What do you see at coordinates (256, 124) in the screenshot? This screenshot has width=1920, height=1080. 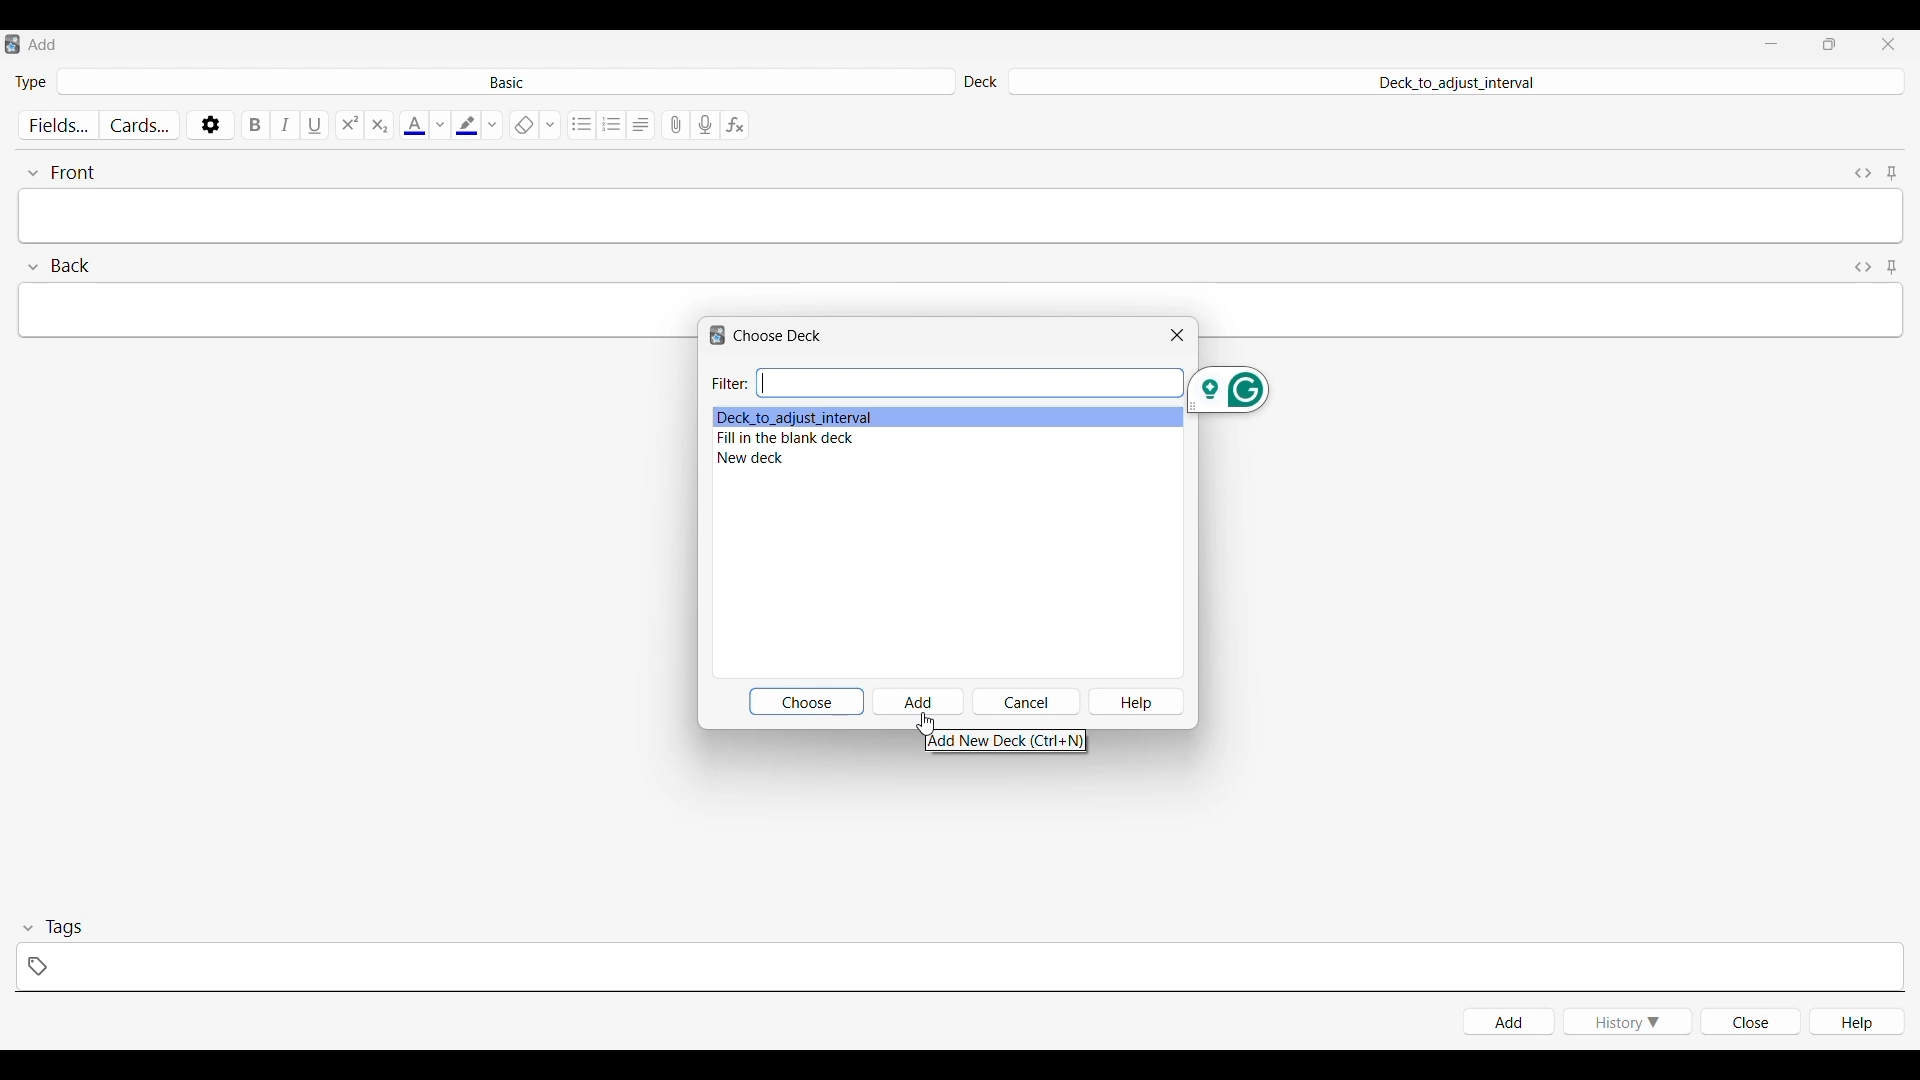 I see `Bold` at bounding box center [256, 124].